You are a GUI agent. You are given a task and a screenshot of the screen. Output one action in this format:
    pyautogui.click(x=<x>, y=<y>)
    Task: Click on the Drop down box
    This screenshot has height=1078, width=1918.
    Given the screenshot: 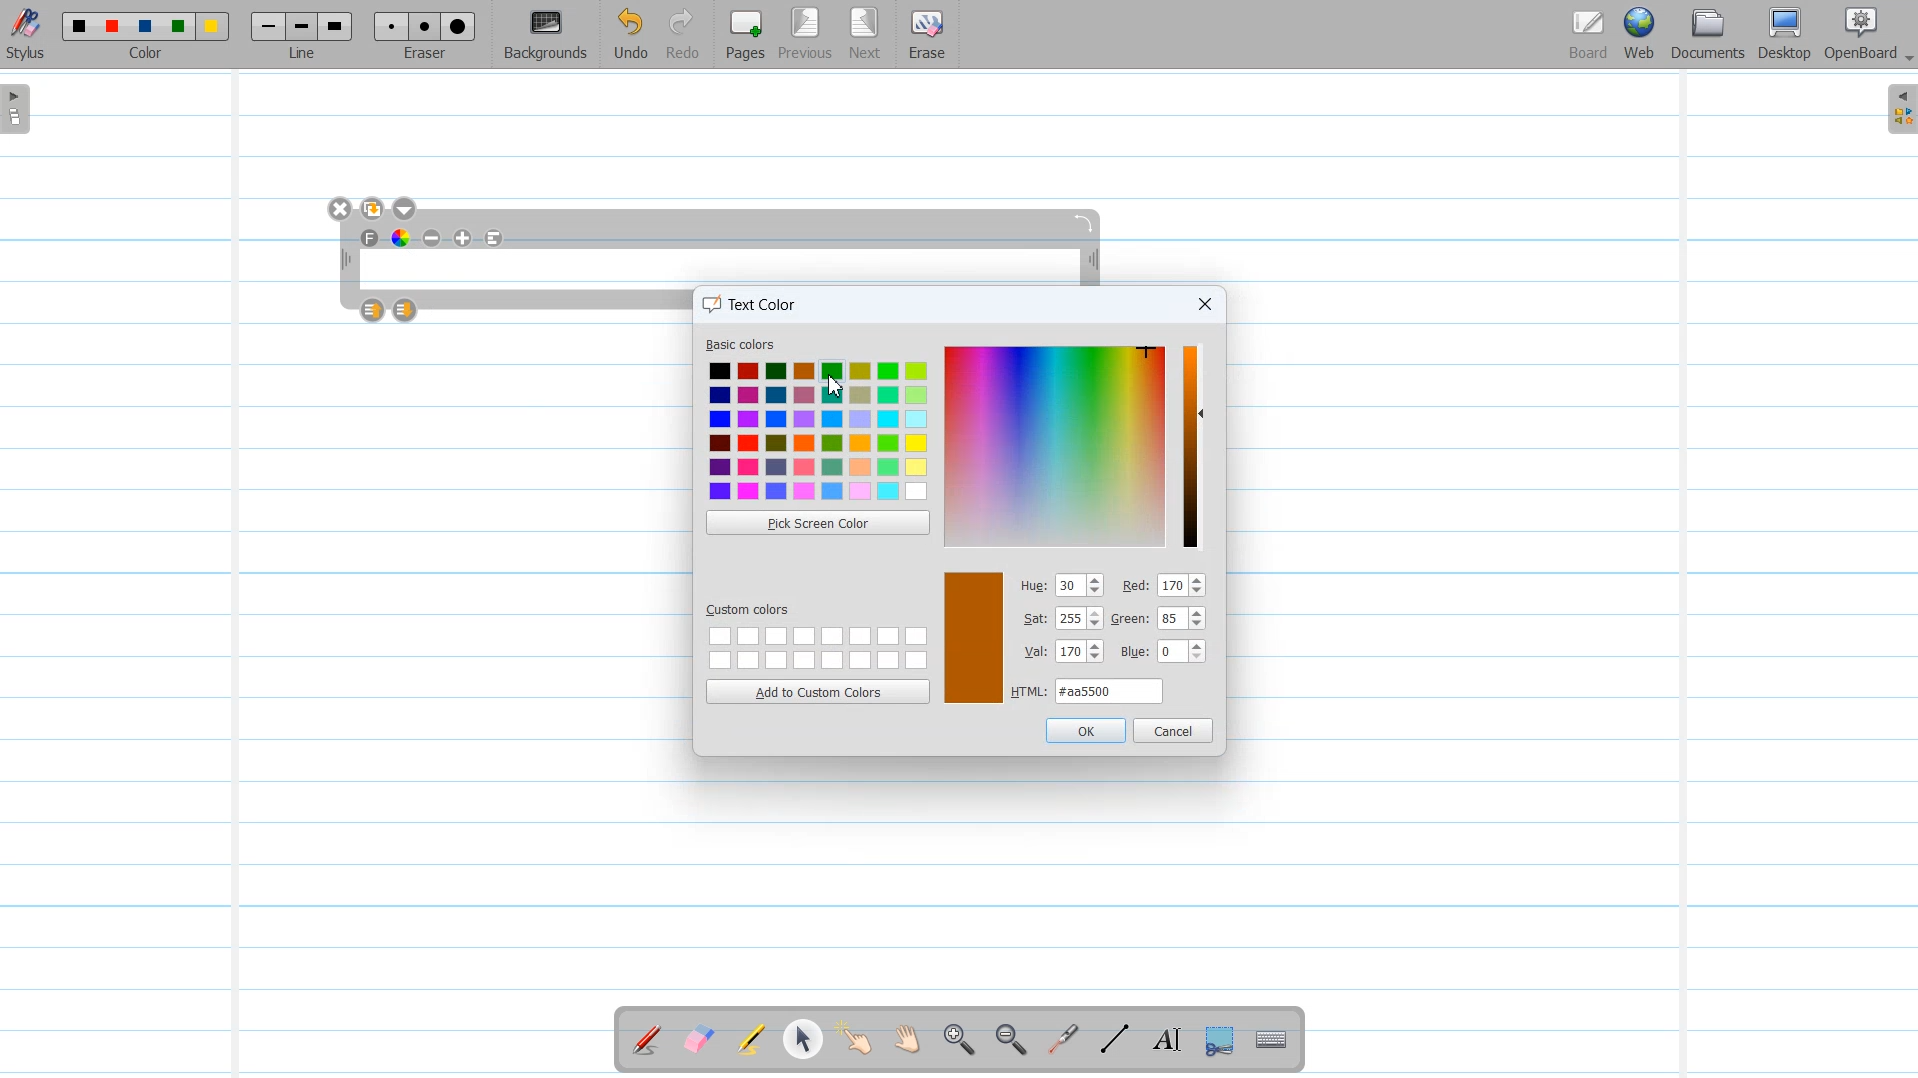 What is the action you would take?
    pyautogui.click(x=407, y=209)
    